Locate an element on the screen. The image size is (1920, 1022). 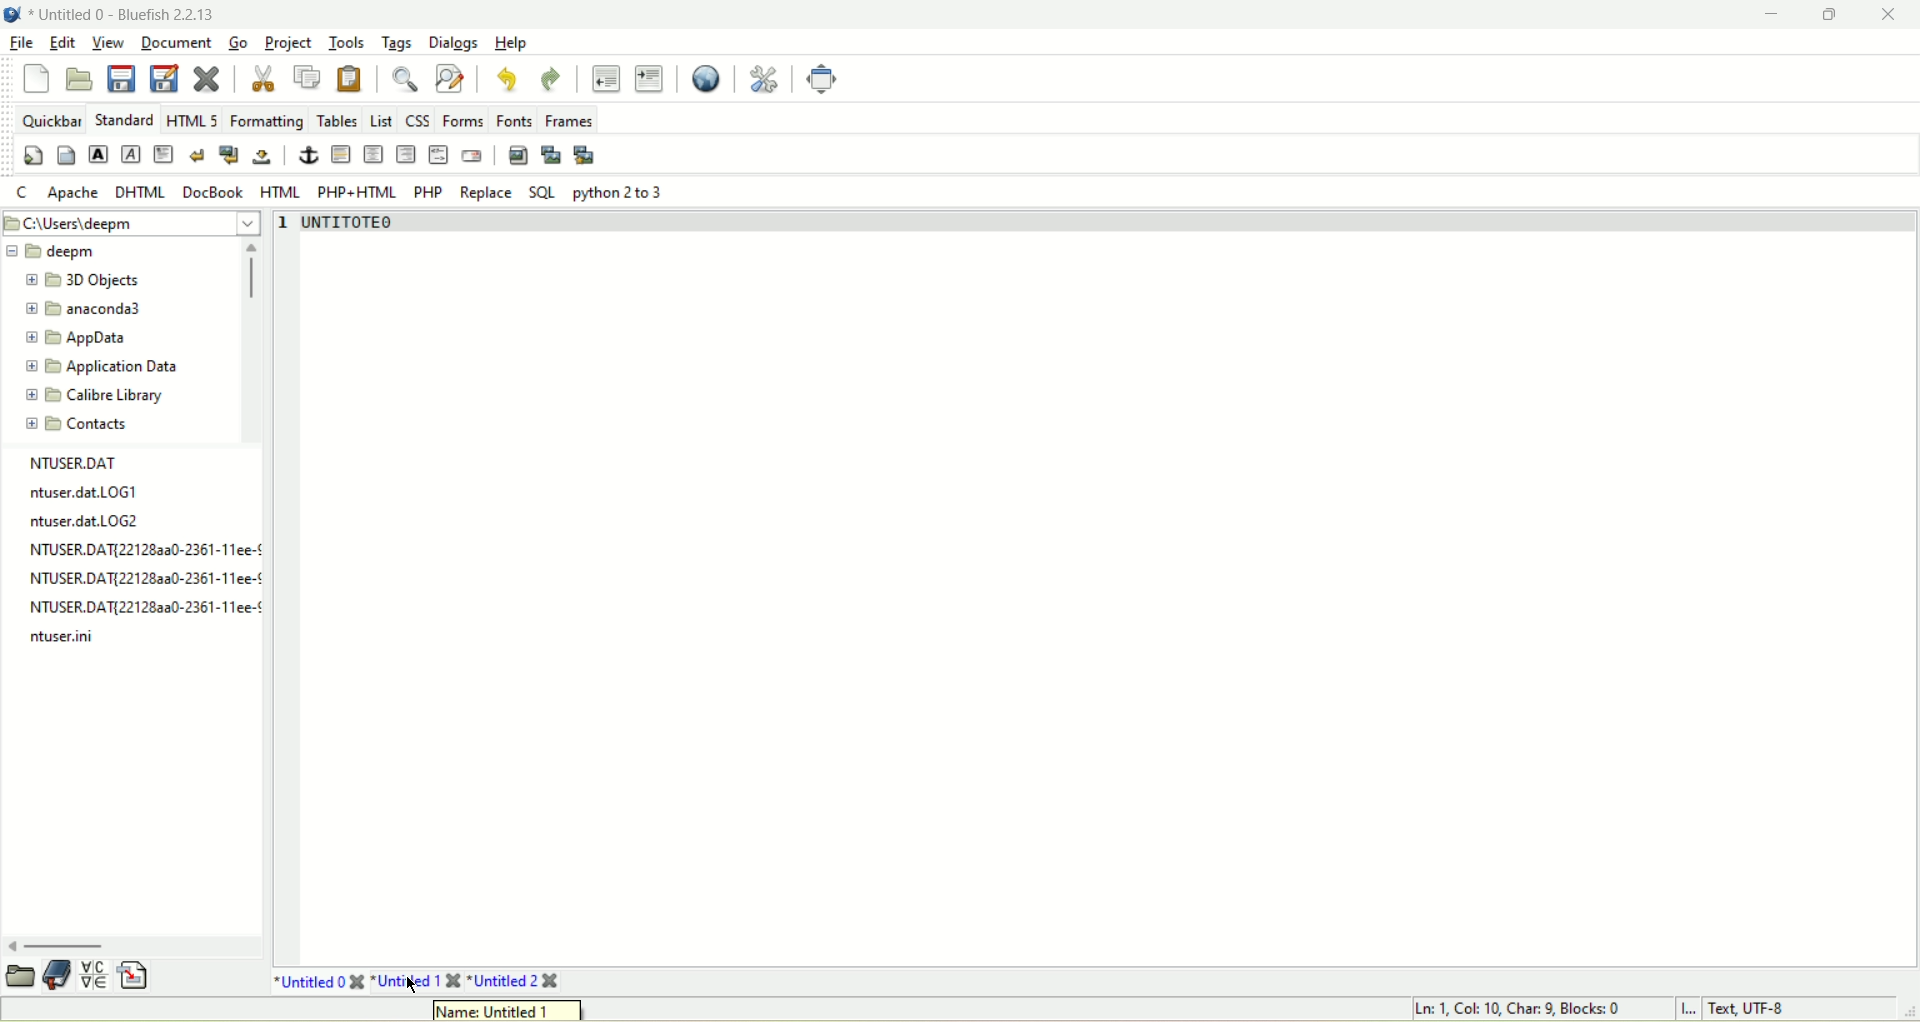
break is located at coordinates (197, 153).